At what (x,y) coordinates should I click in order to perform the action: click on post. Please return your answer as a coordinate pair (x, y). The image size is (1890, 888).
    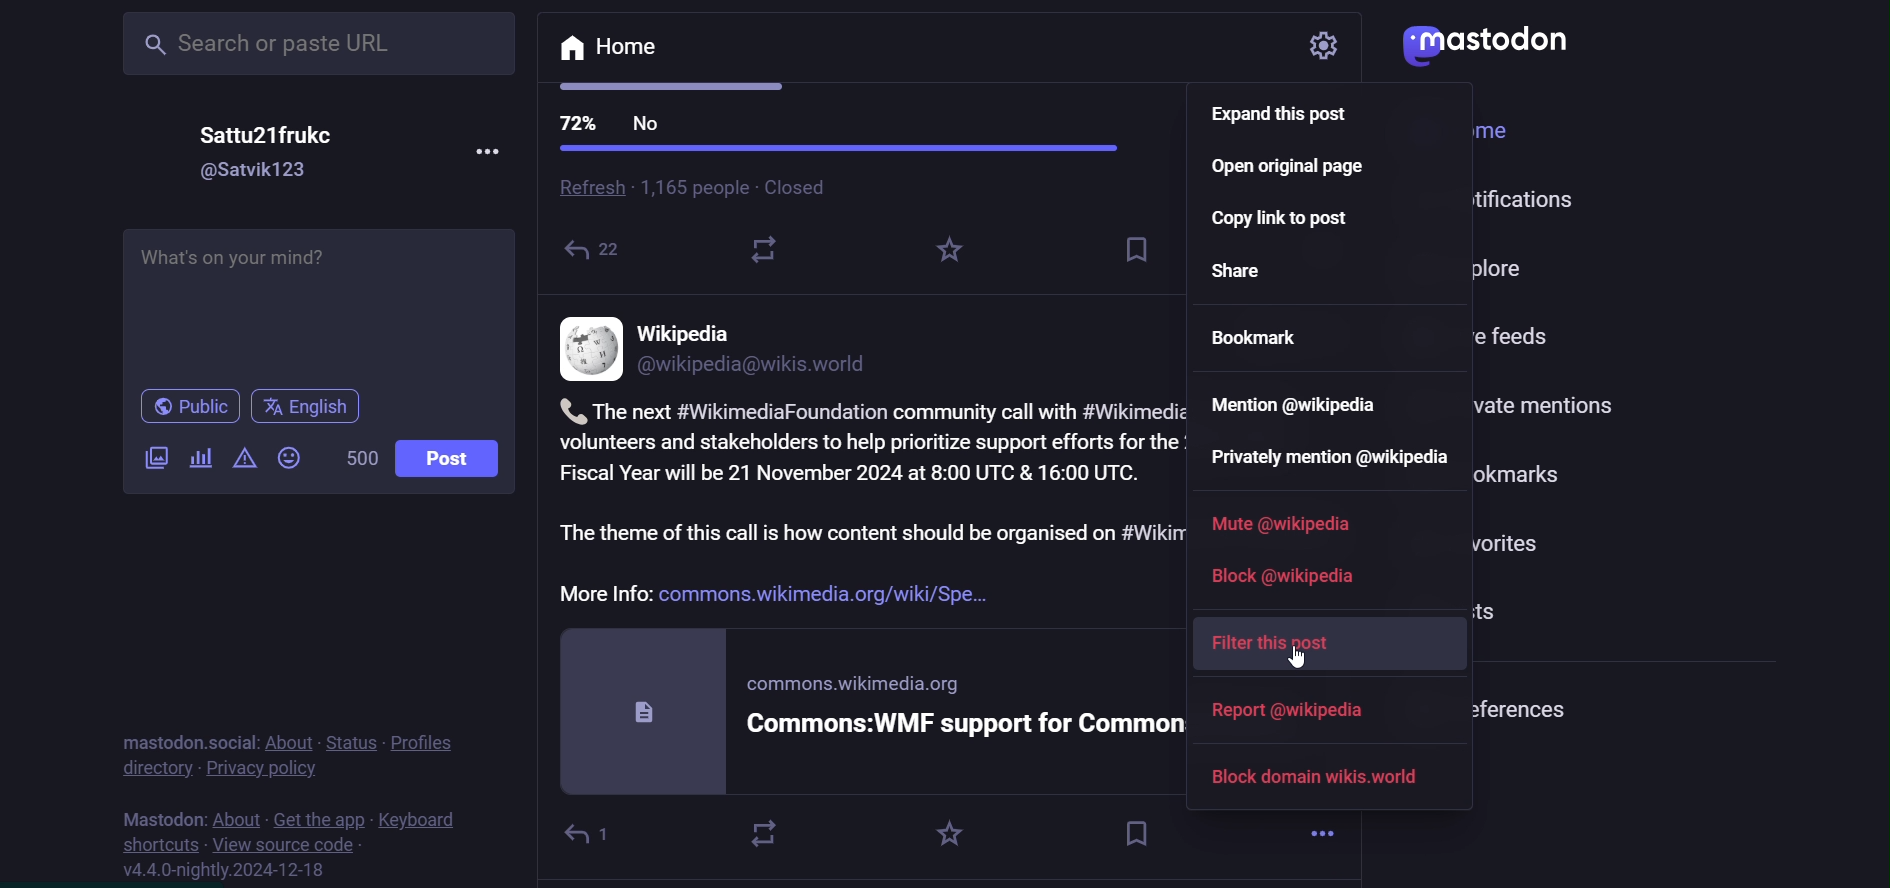
    Looking at the image, I should click on (452, 459).